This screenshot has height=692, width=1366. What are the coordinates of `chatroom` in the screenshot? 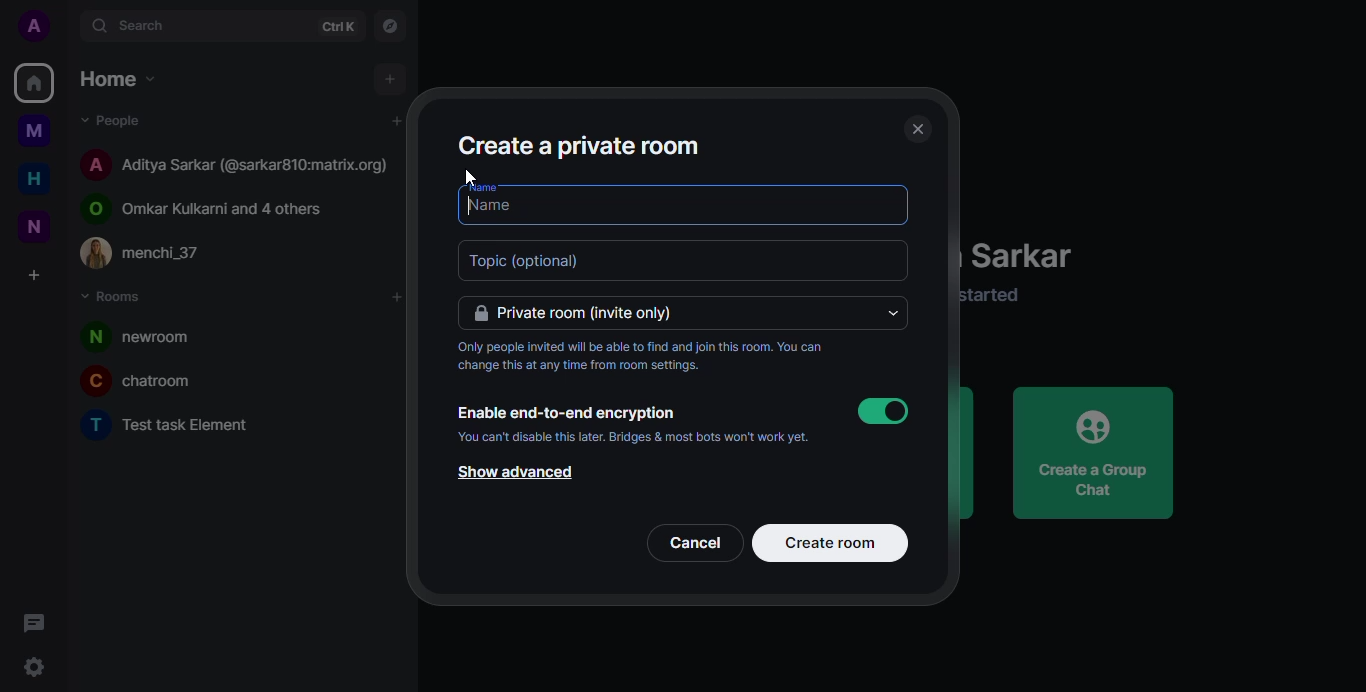 It's located at (150, 380).